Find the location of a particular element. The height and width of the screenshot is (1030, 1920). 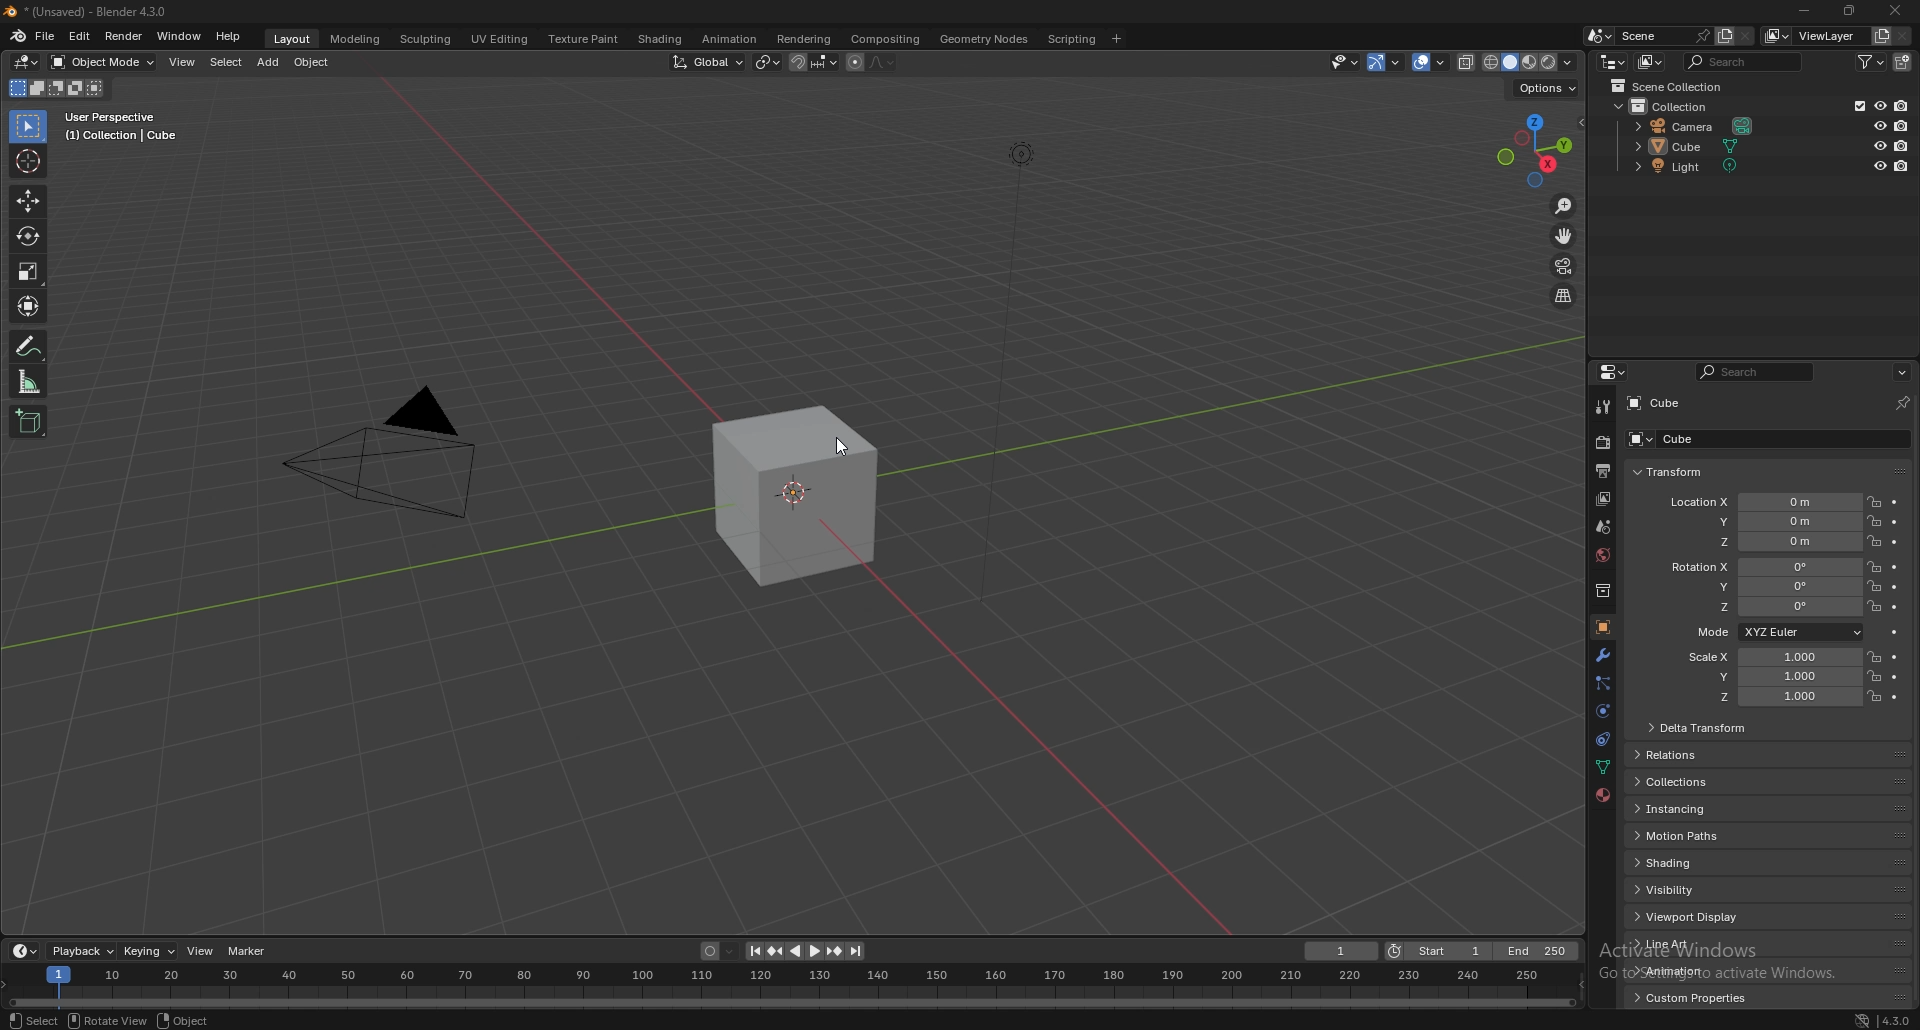

texture paint is located at coordinates (583, 39).